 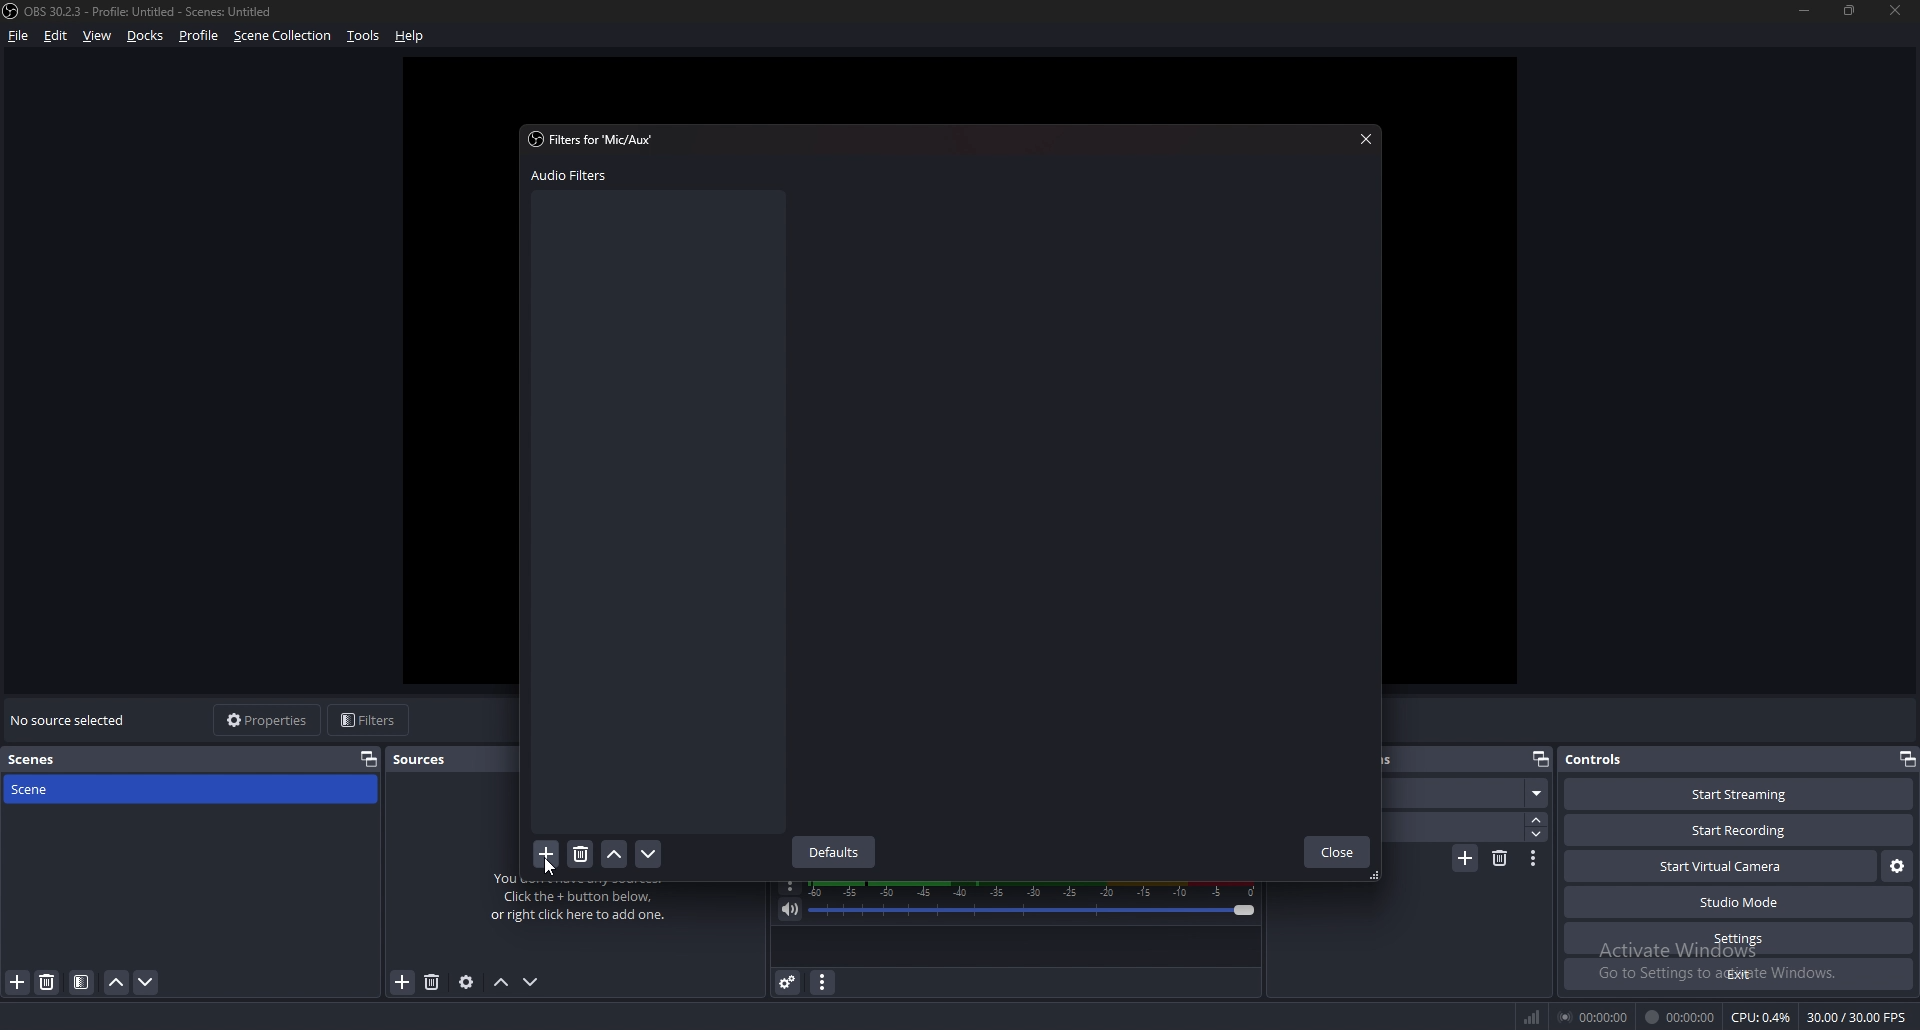 I want to click on properties, so click(x=369, y=759).